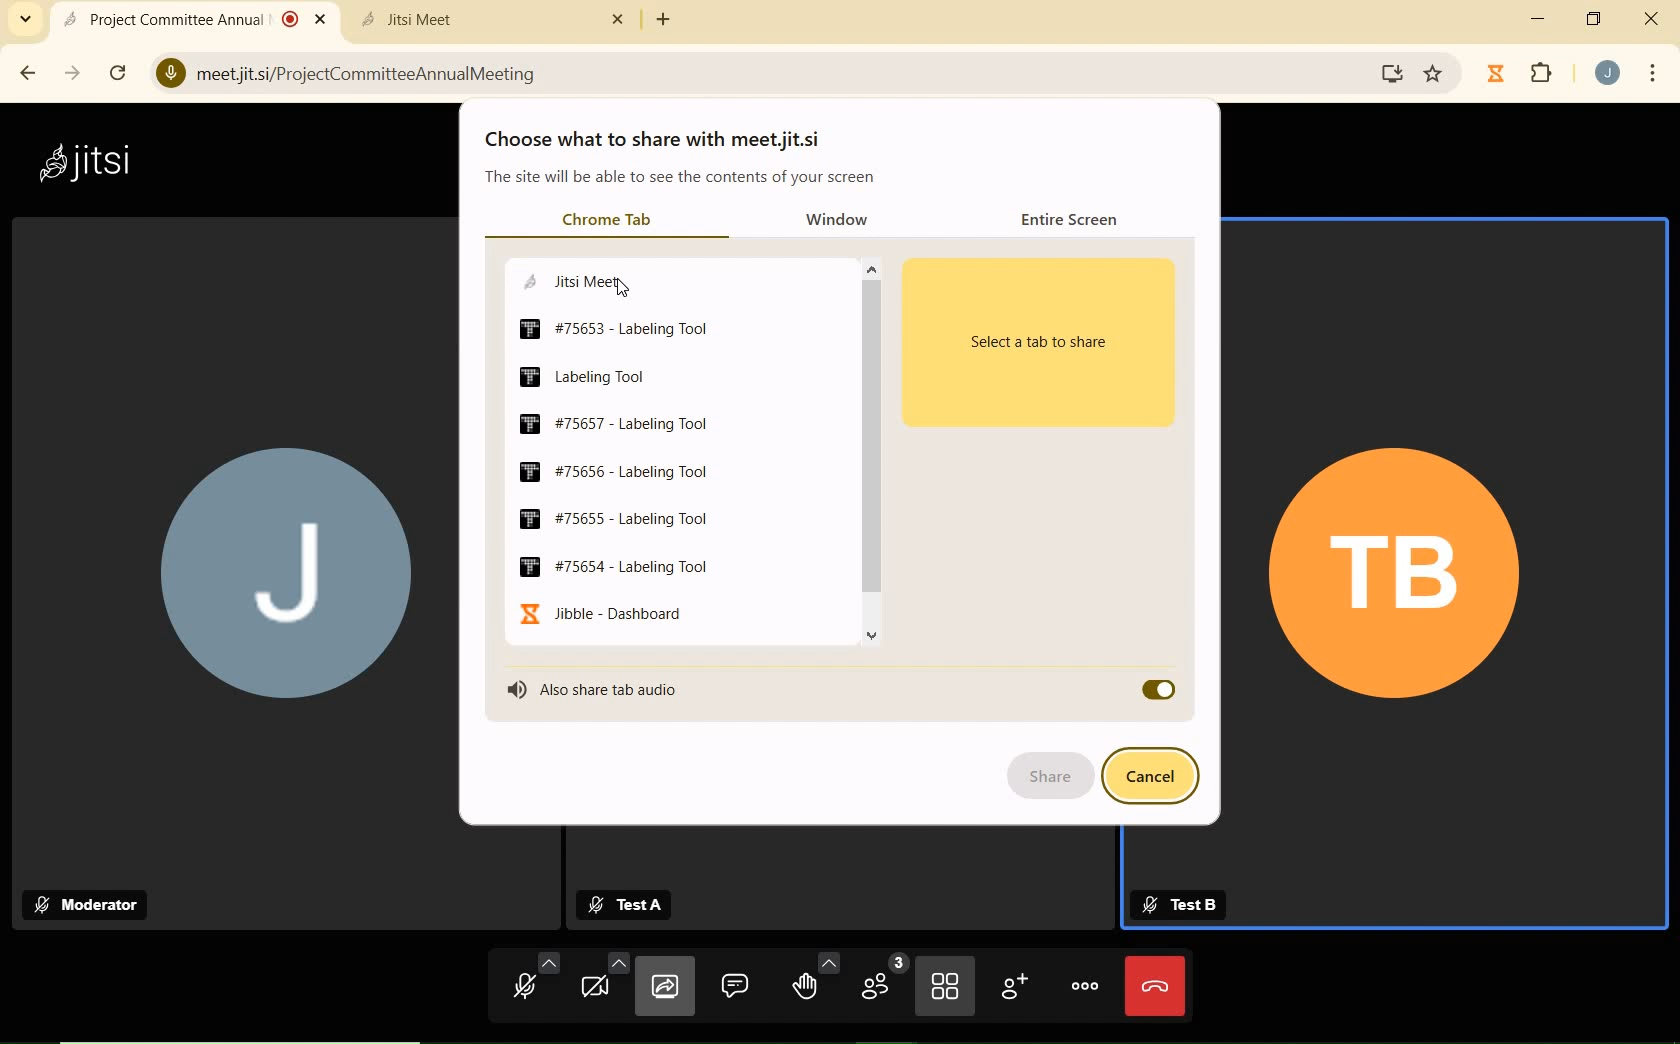  Describe the element at coordinates (1013, 986) in the screenshot. I see `invite people` at that location.